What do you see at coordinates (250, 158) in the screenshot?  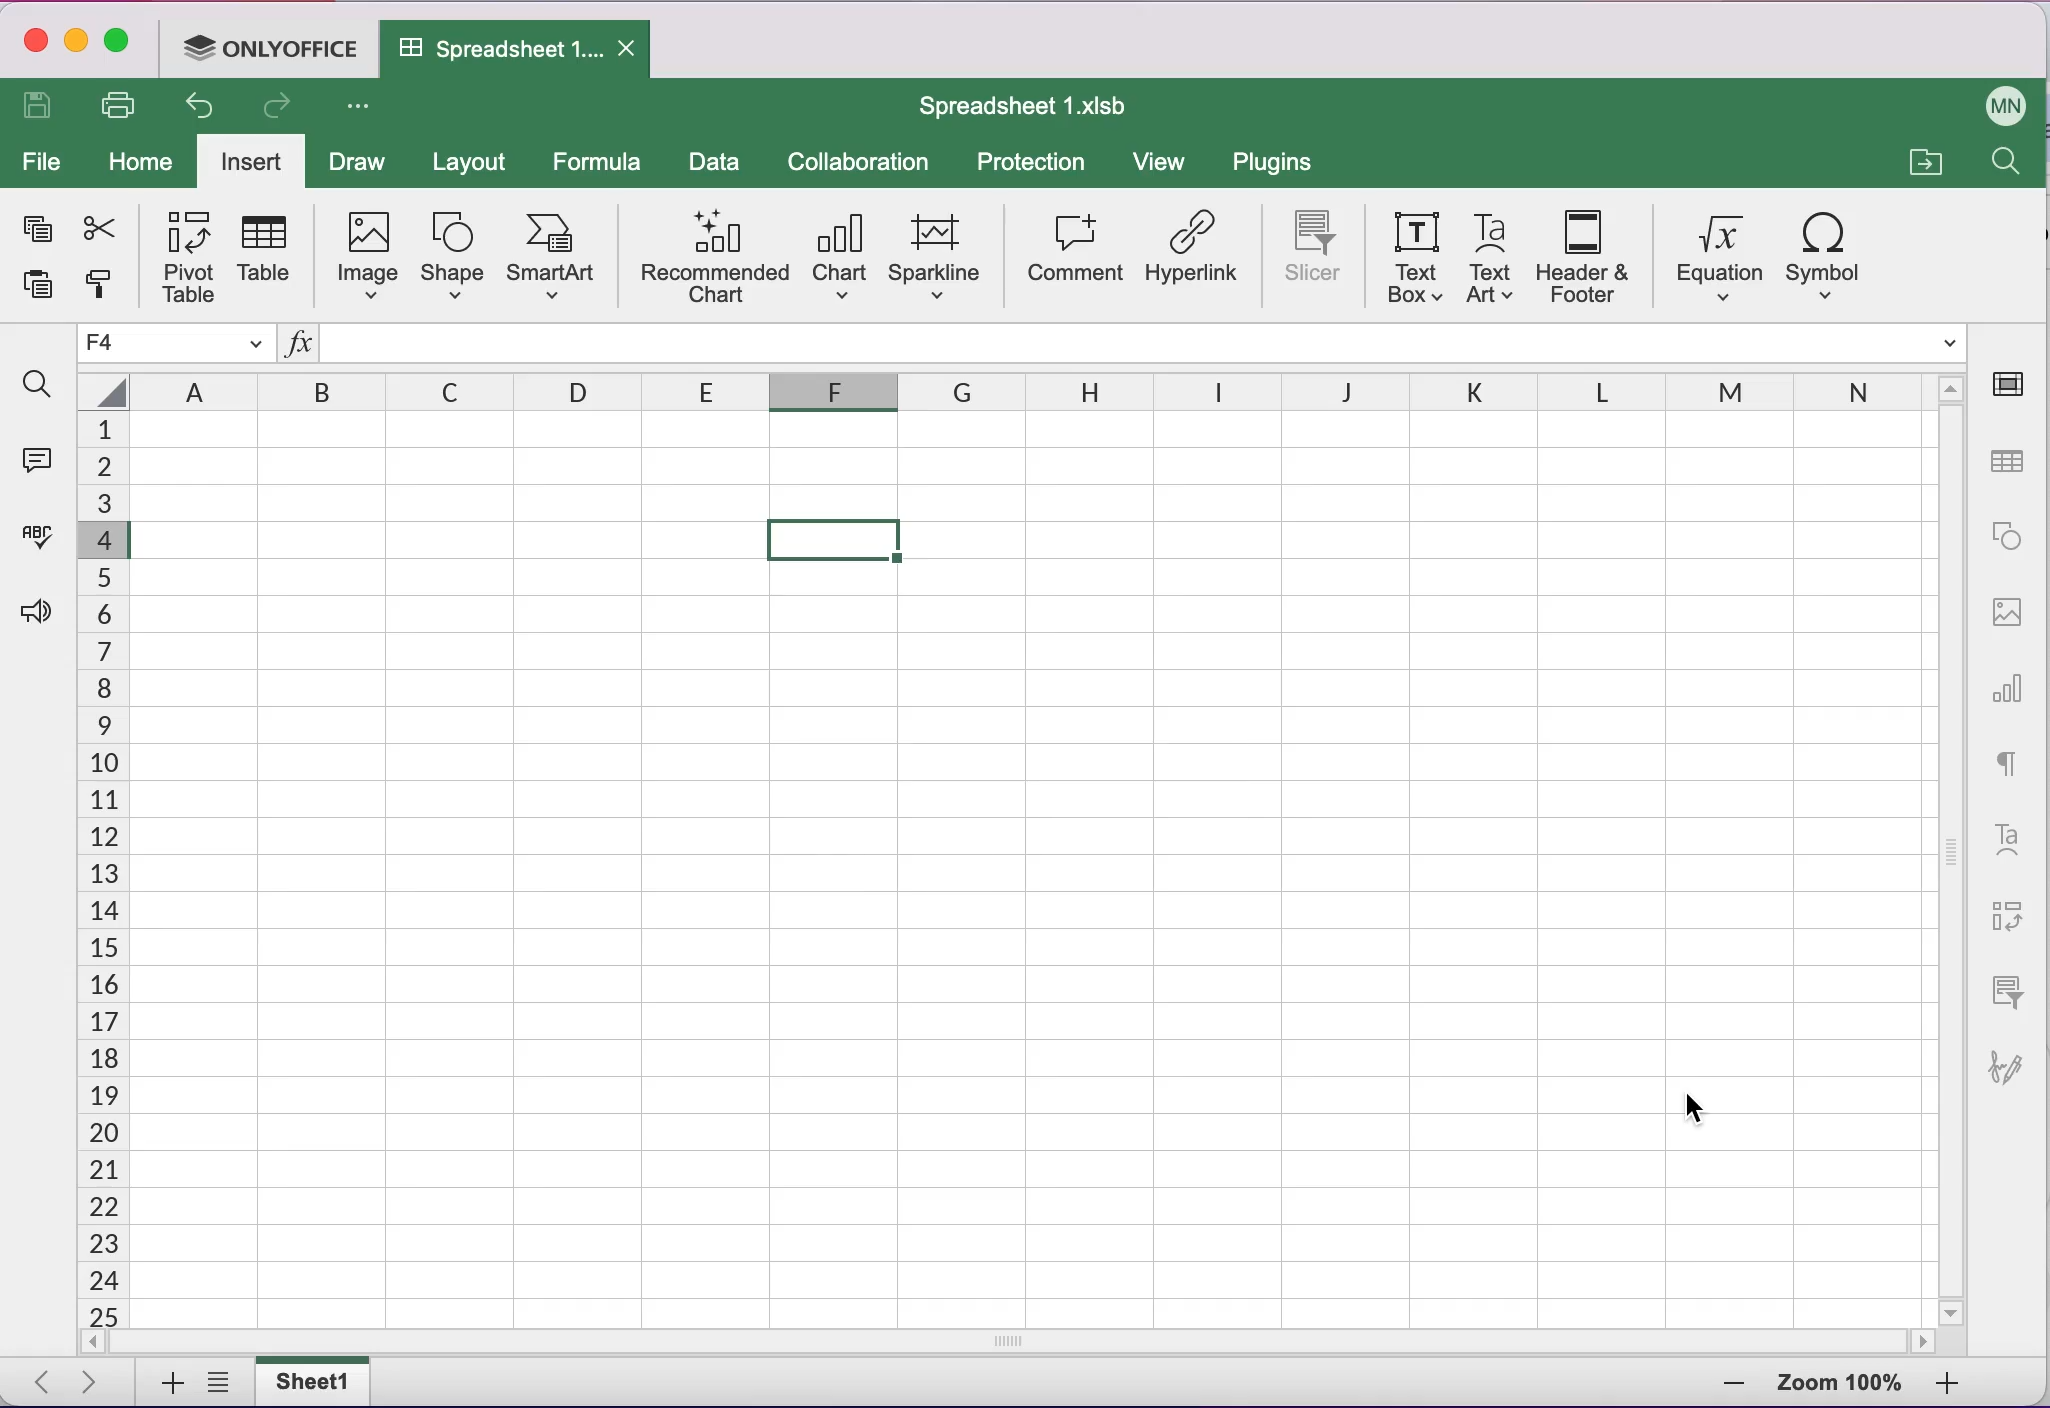 I see `insert` at bounding box center [250, 158].